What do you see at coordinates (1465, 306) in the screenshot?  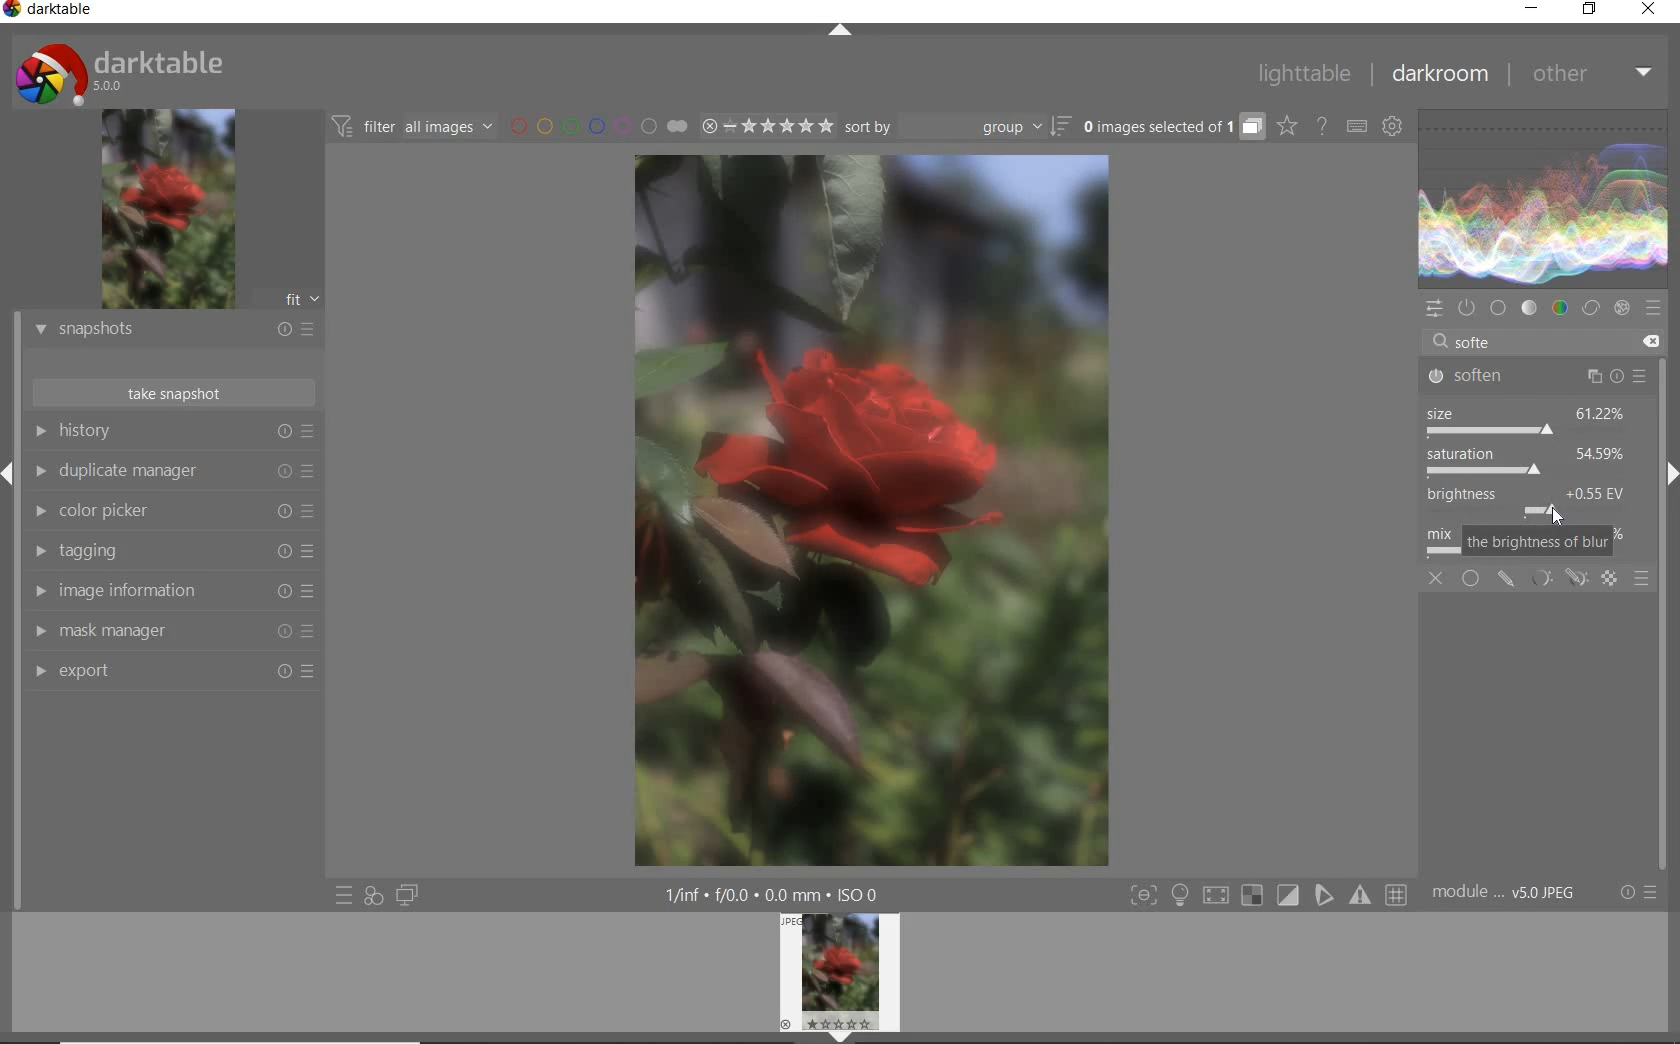 I see `show only active modules` at bounding box center [1465, 306].